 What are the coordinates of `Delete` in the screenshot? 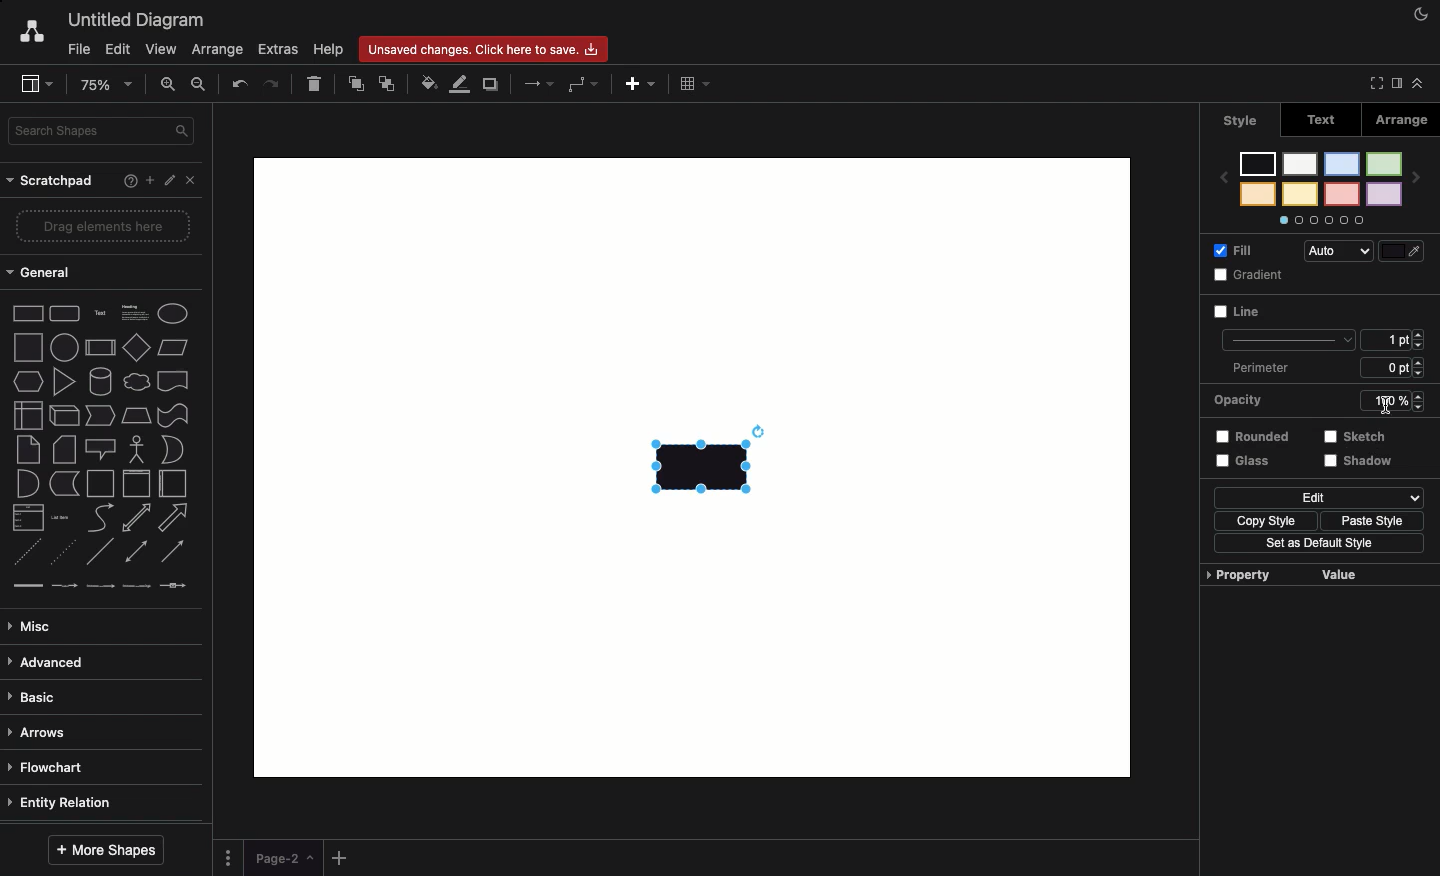 It's located at (319, 86).